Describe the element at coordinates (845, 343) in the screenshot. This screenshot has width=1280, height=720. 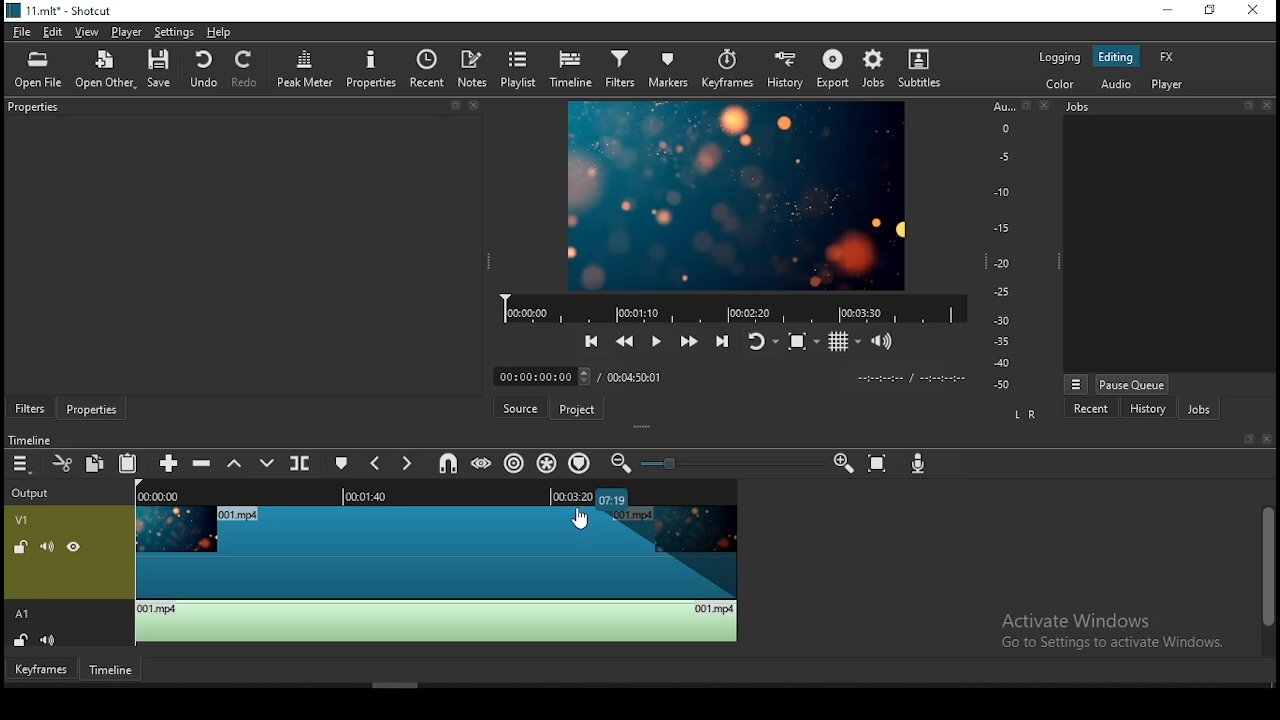
I see `toggle grid display on the player` at that location.